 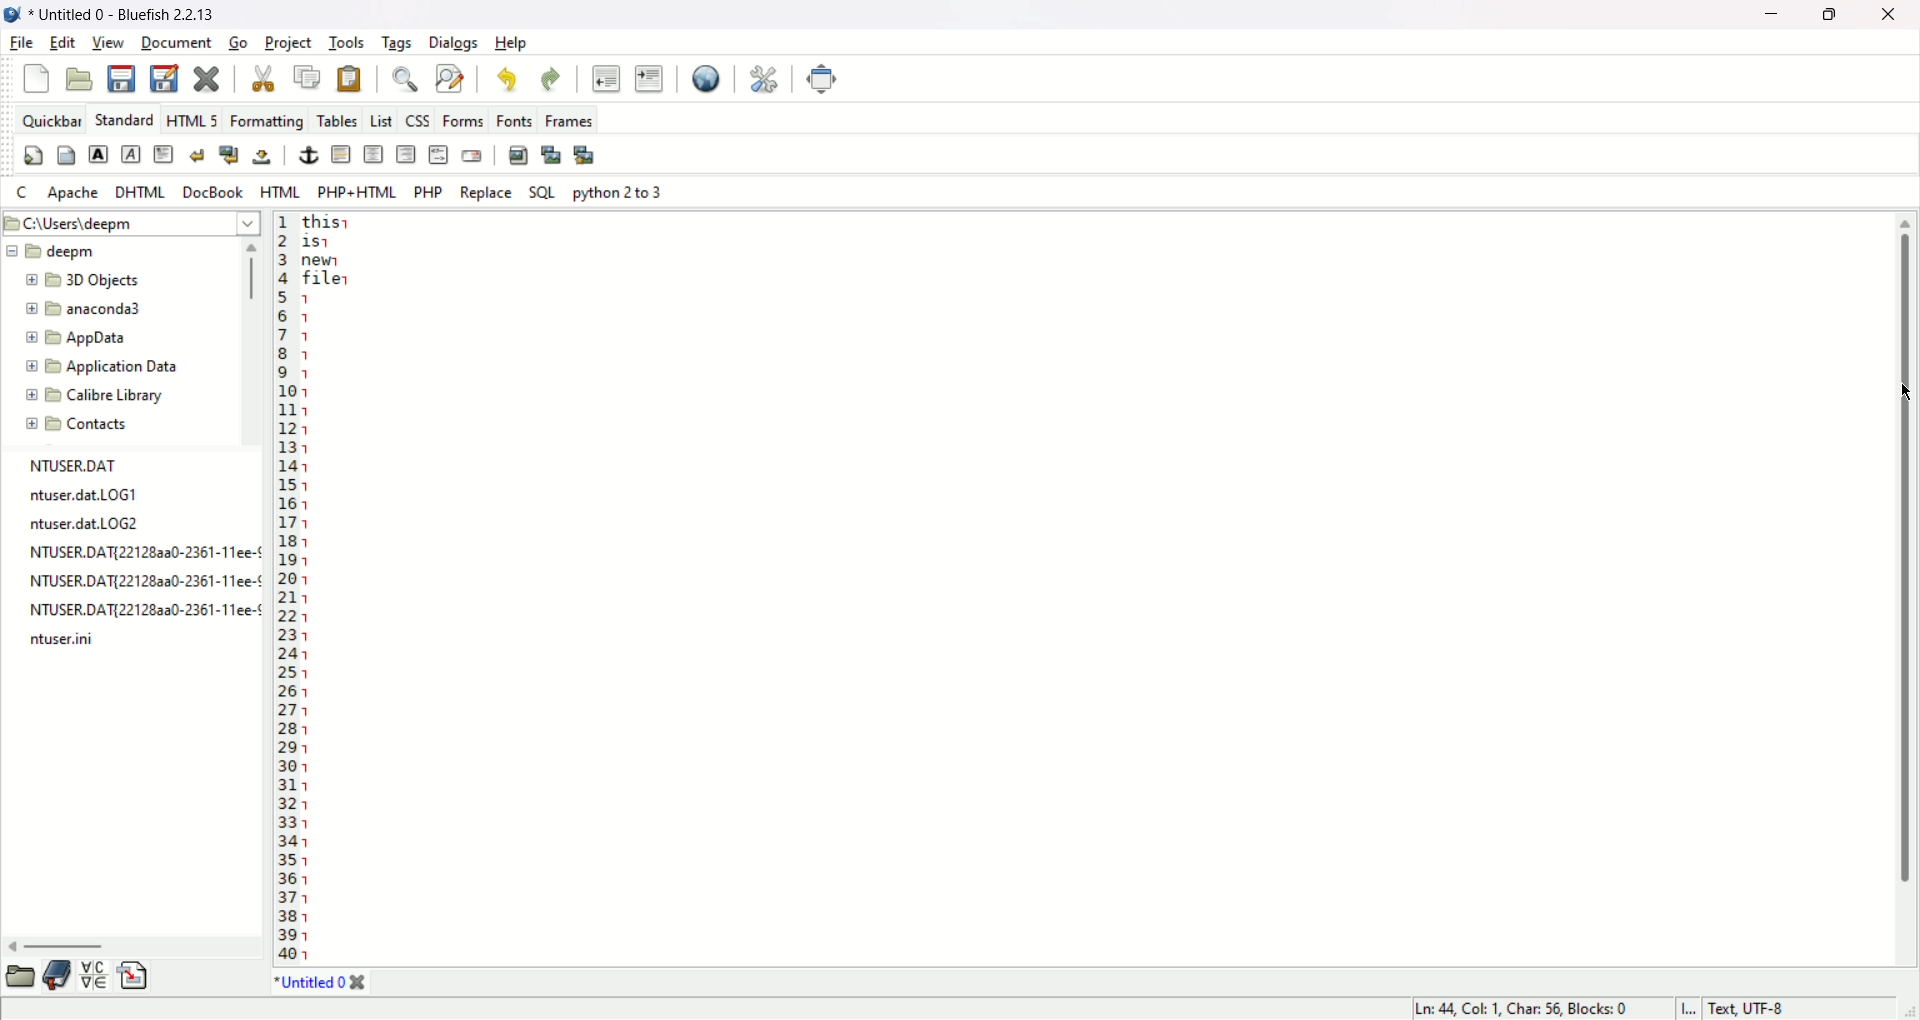 What do you see at coordinates (449, 79) in the screenshot?
I see `find and replace` at bounding box center [449, 79].